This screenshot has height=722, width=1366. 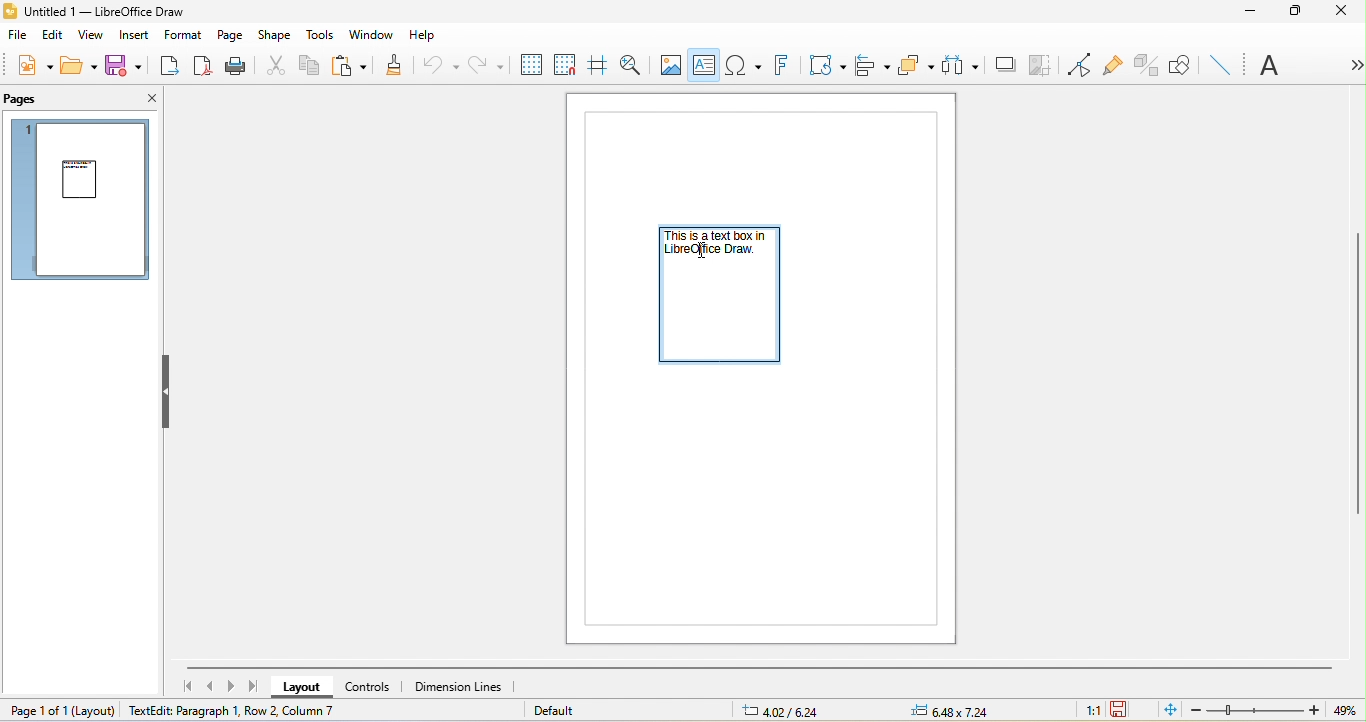 What do you see at coordinates (53, 36) in the screenshot?
I see `edit` at bounding box center [53, 36].